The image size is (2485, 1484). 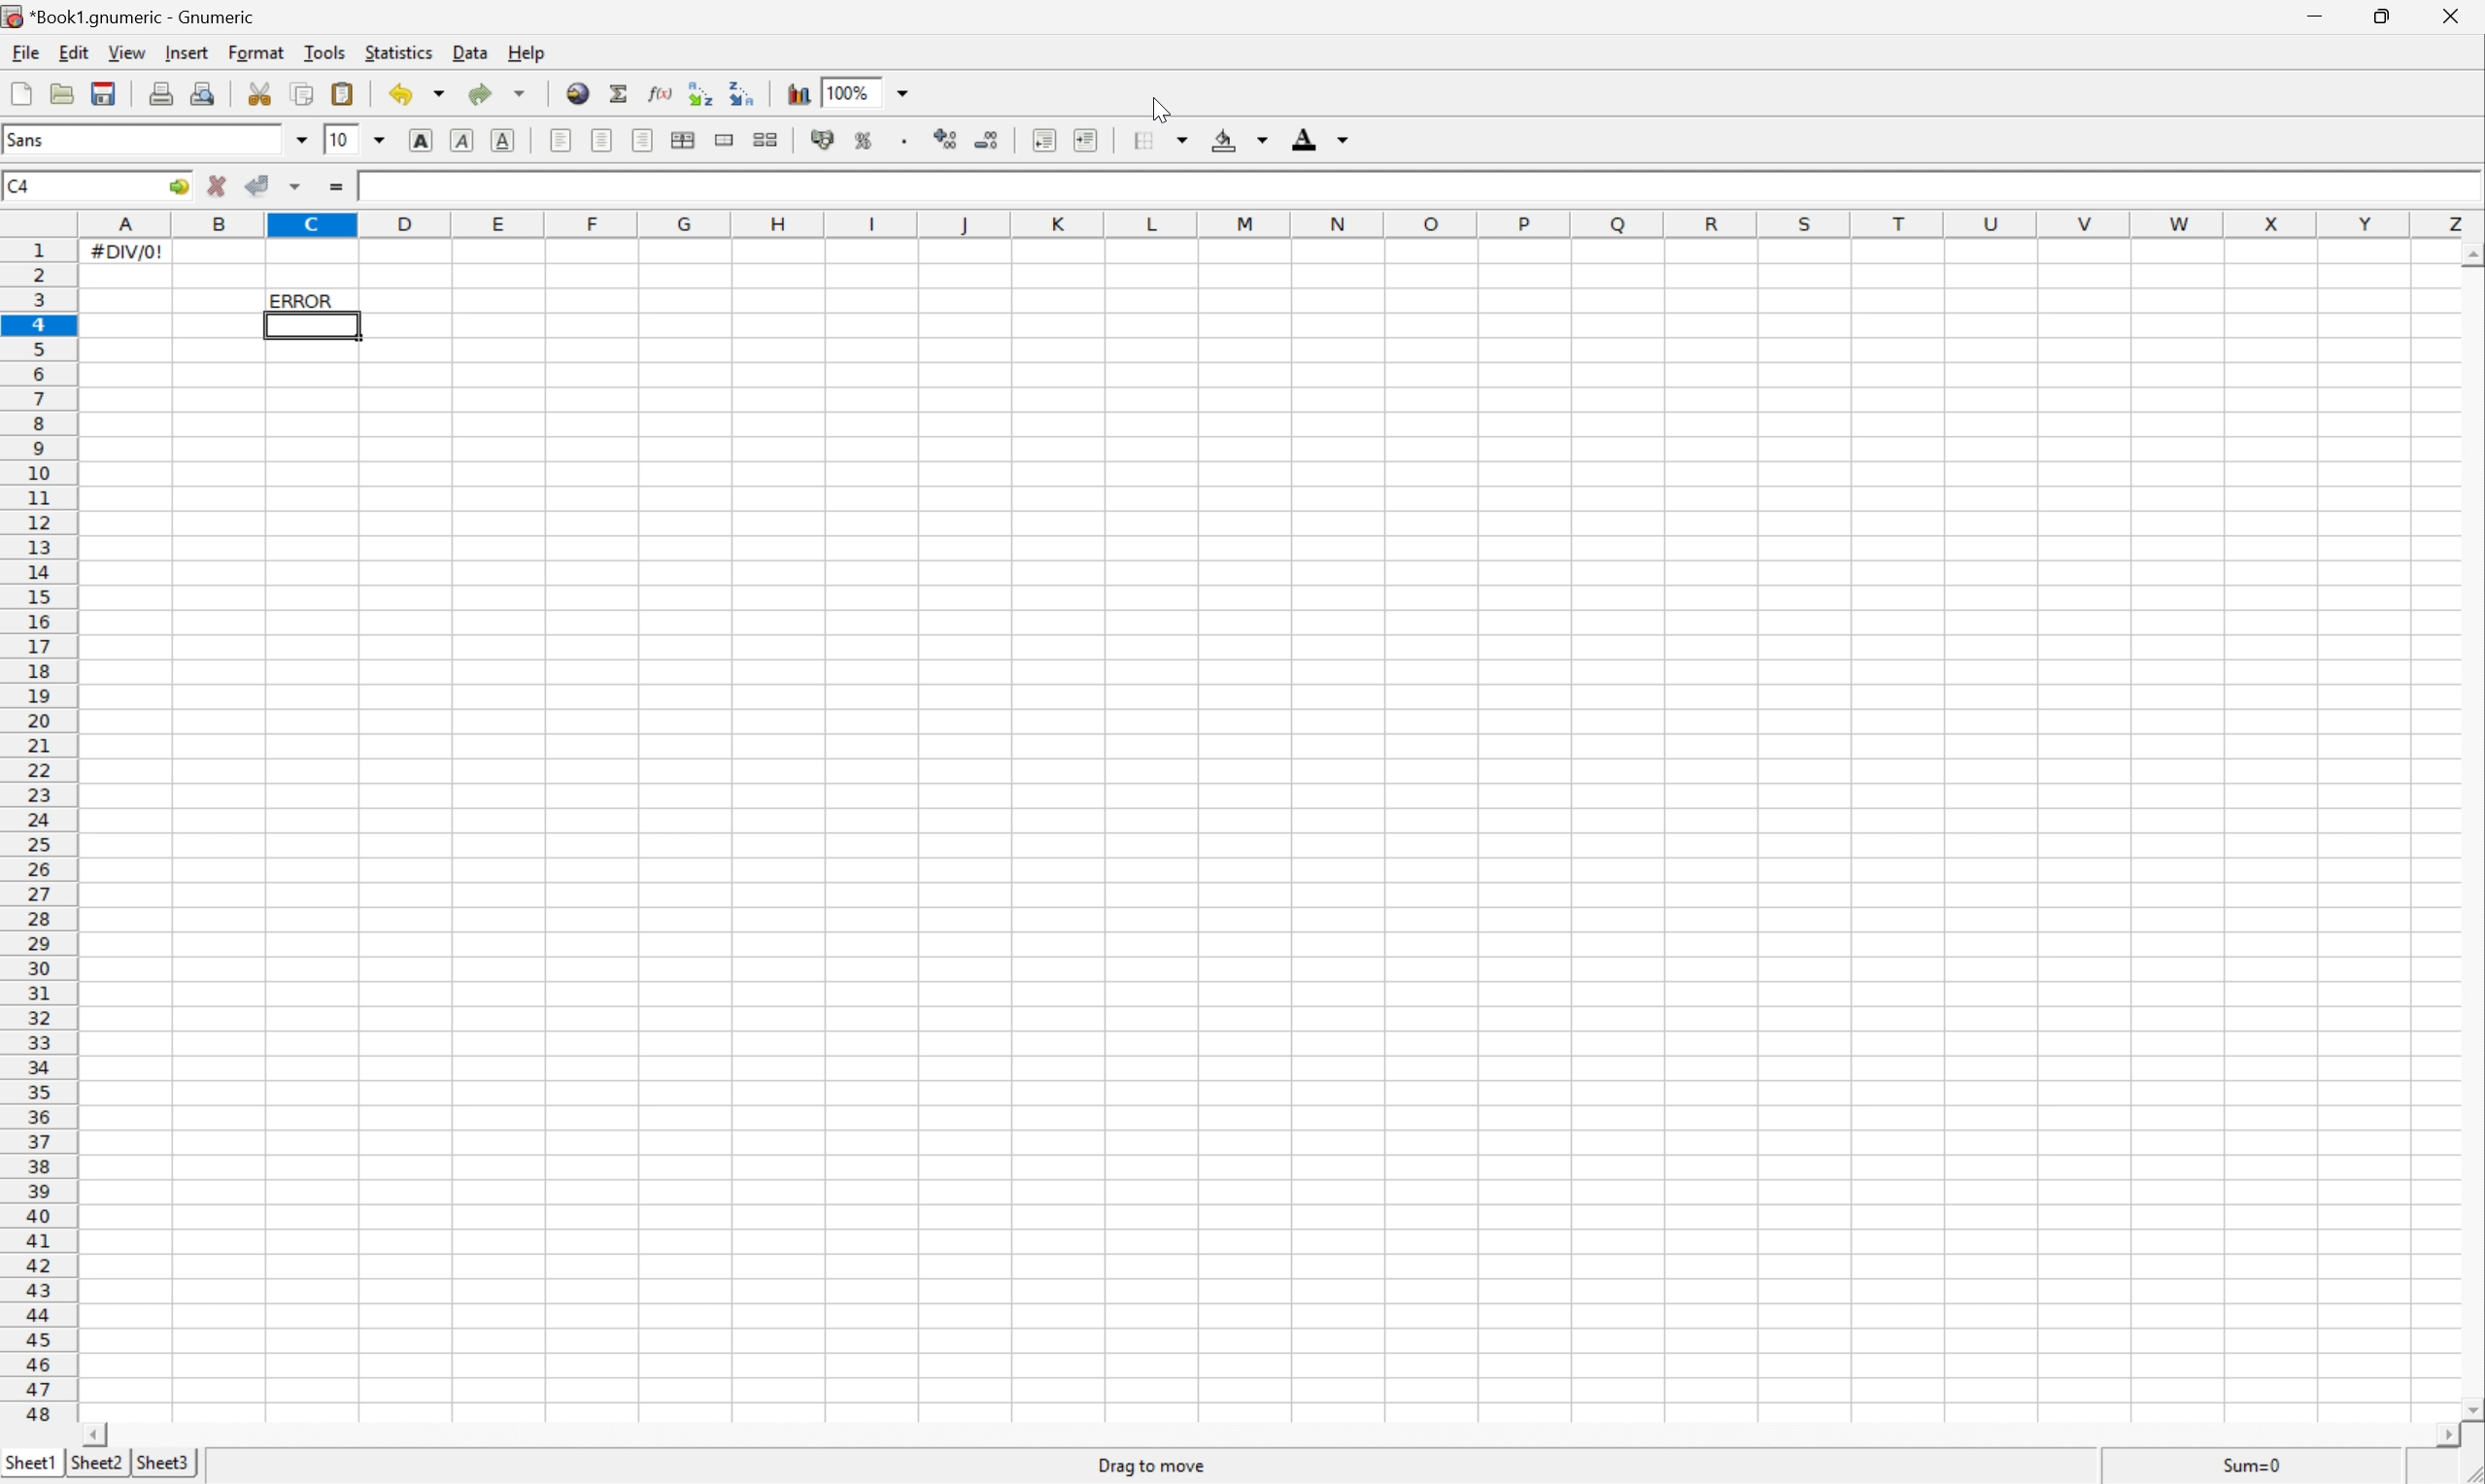 I want to click on Copy the selection, so click(x=305, y=93).